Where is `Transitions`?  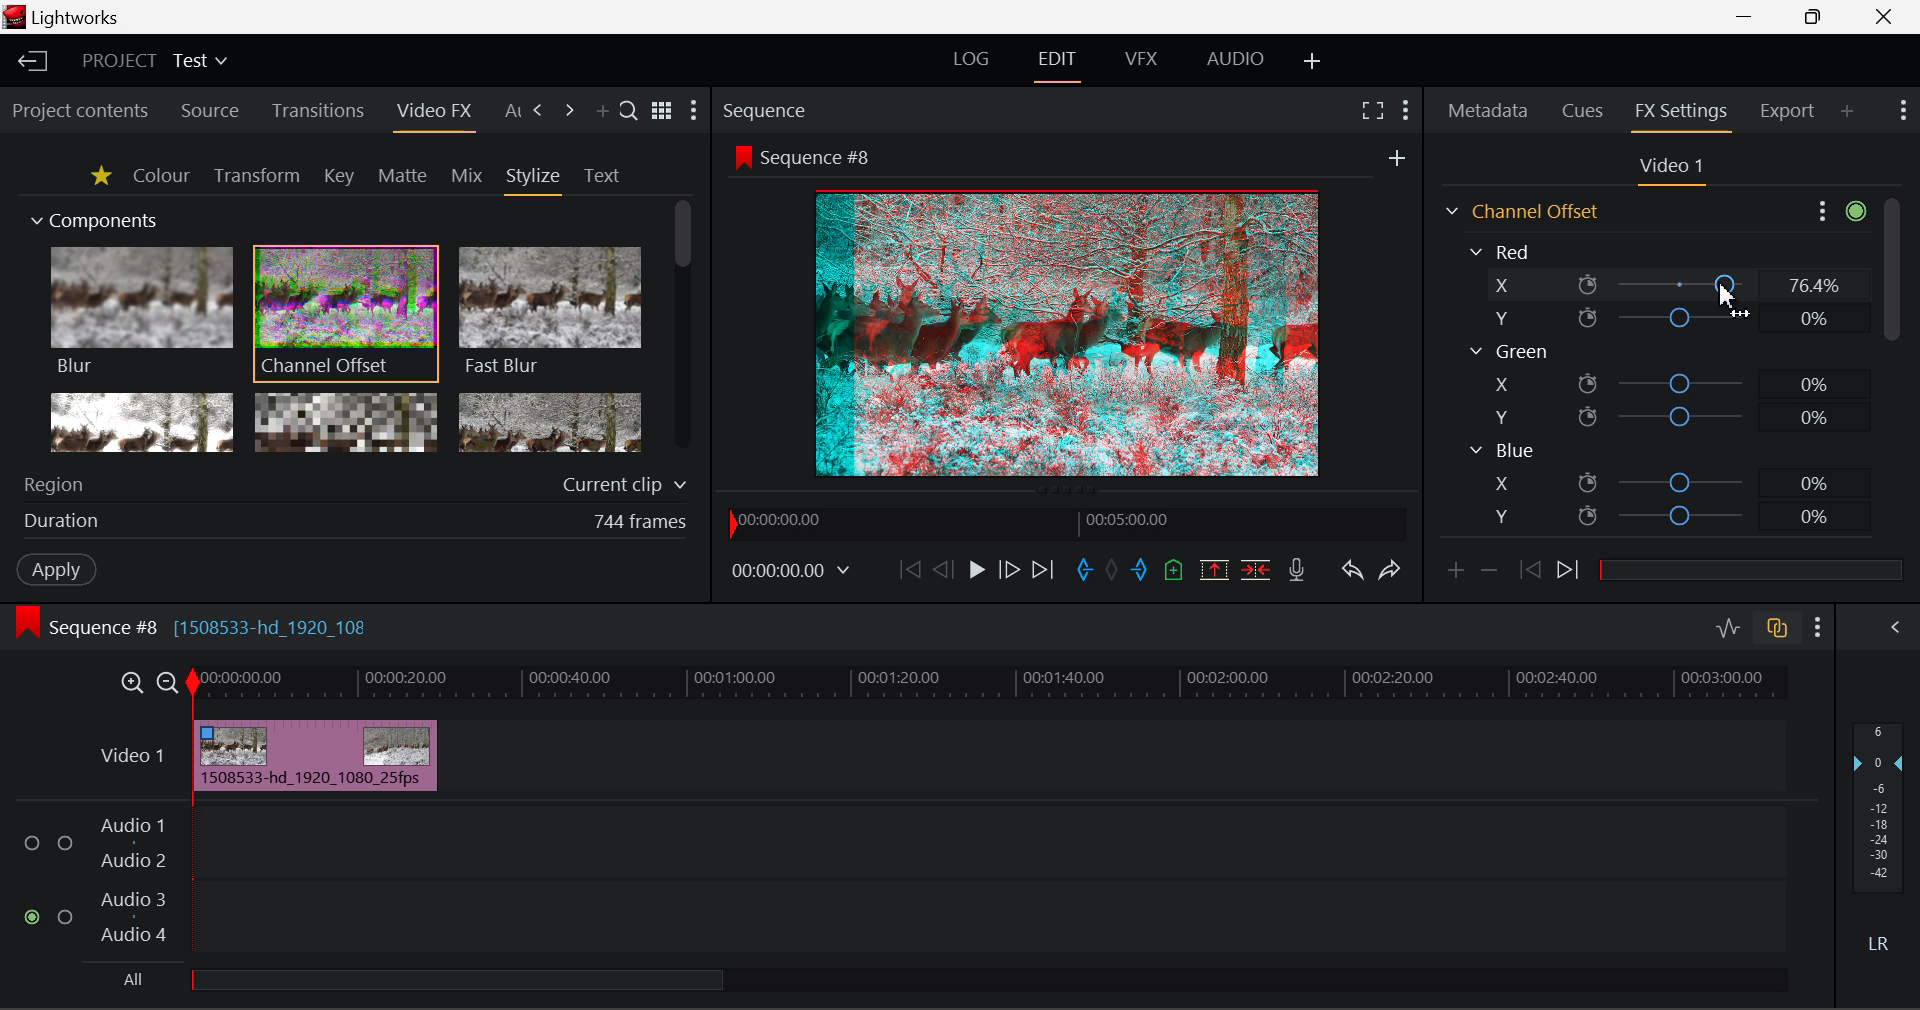 Transitions is located at coordinates (316, 110).